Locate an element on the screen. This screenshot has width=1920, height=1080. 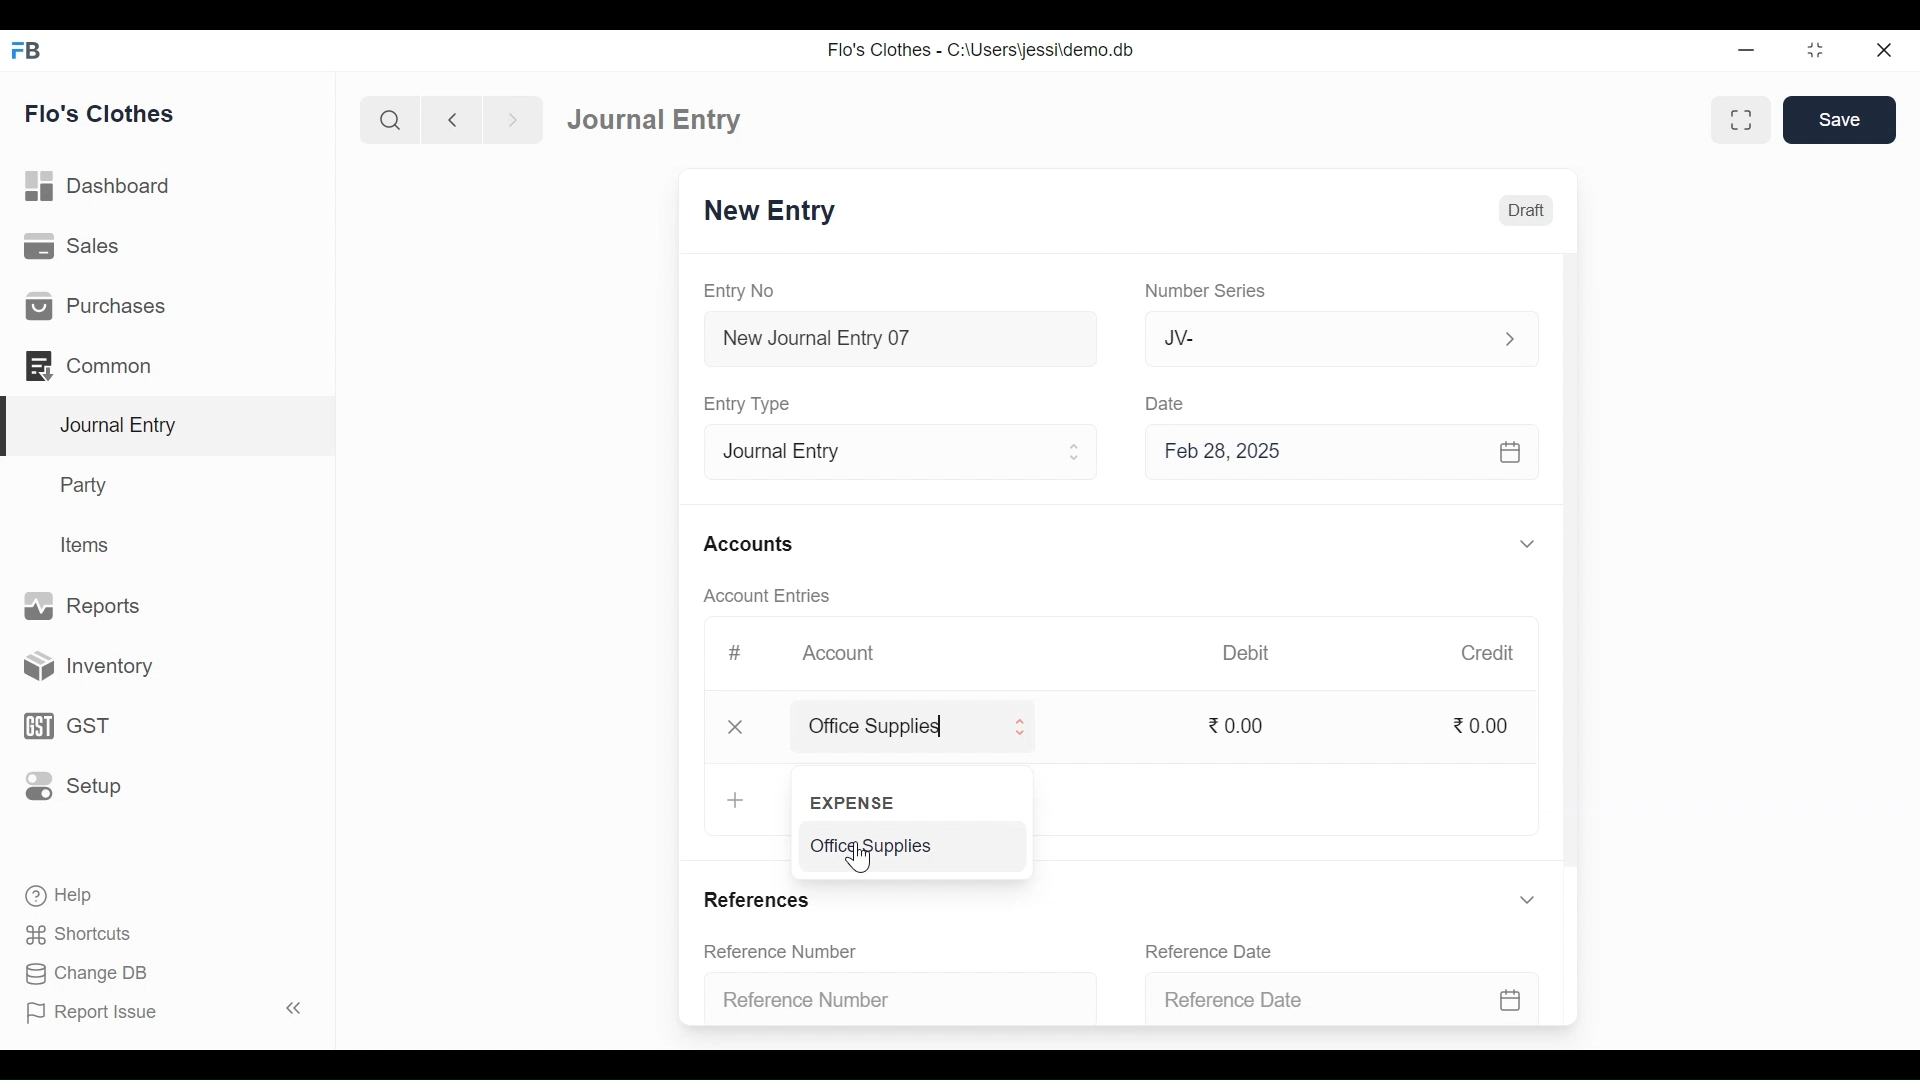
Items is located at coordinates (88, 545).